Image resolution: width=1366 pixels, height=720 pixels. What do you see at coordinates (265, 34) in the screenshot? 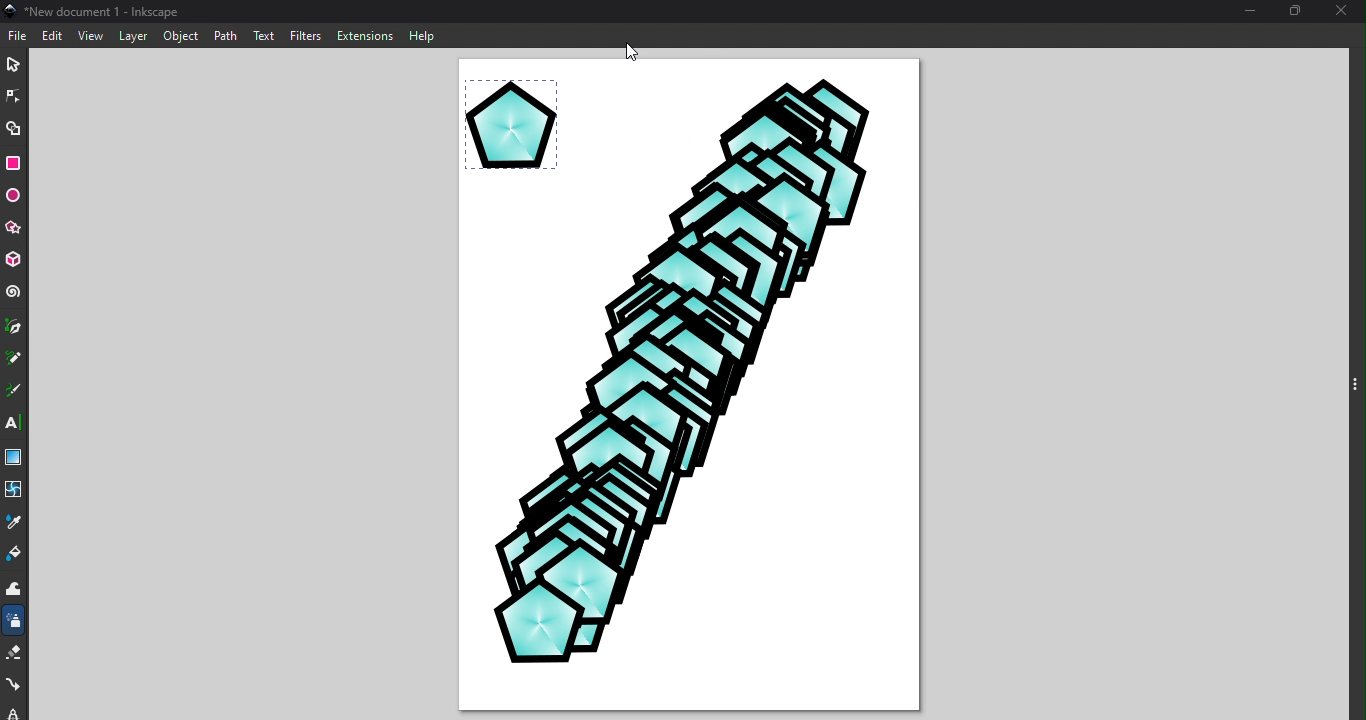
I see `Text` at bounding box center [265, 34].